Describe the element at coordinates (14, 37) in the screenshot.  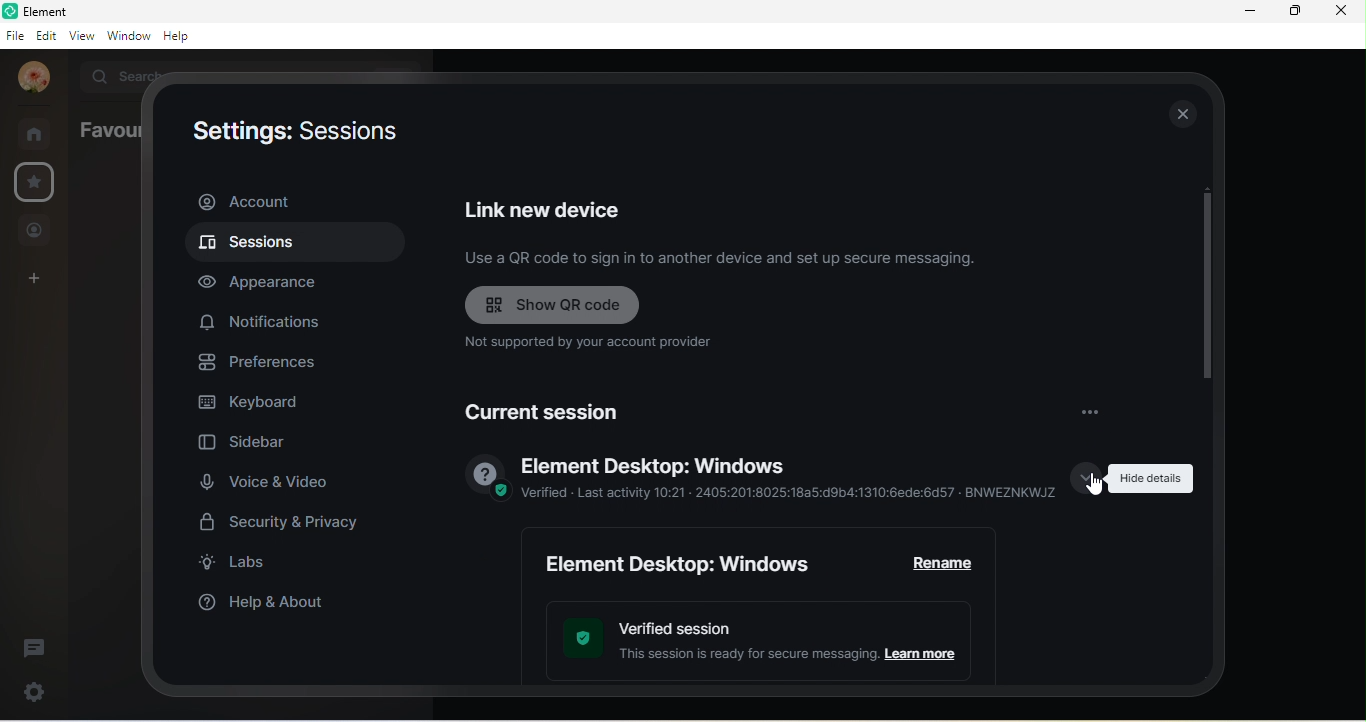
I see `file` at that location.